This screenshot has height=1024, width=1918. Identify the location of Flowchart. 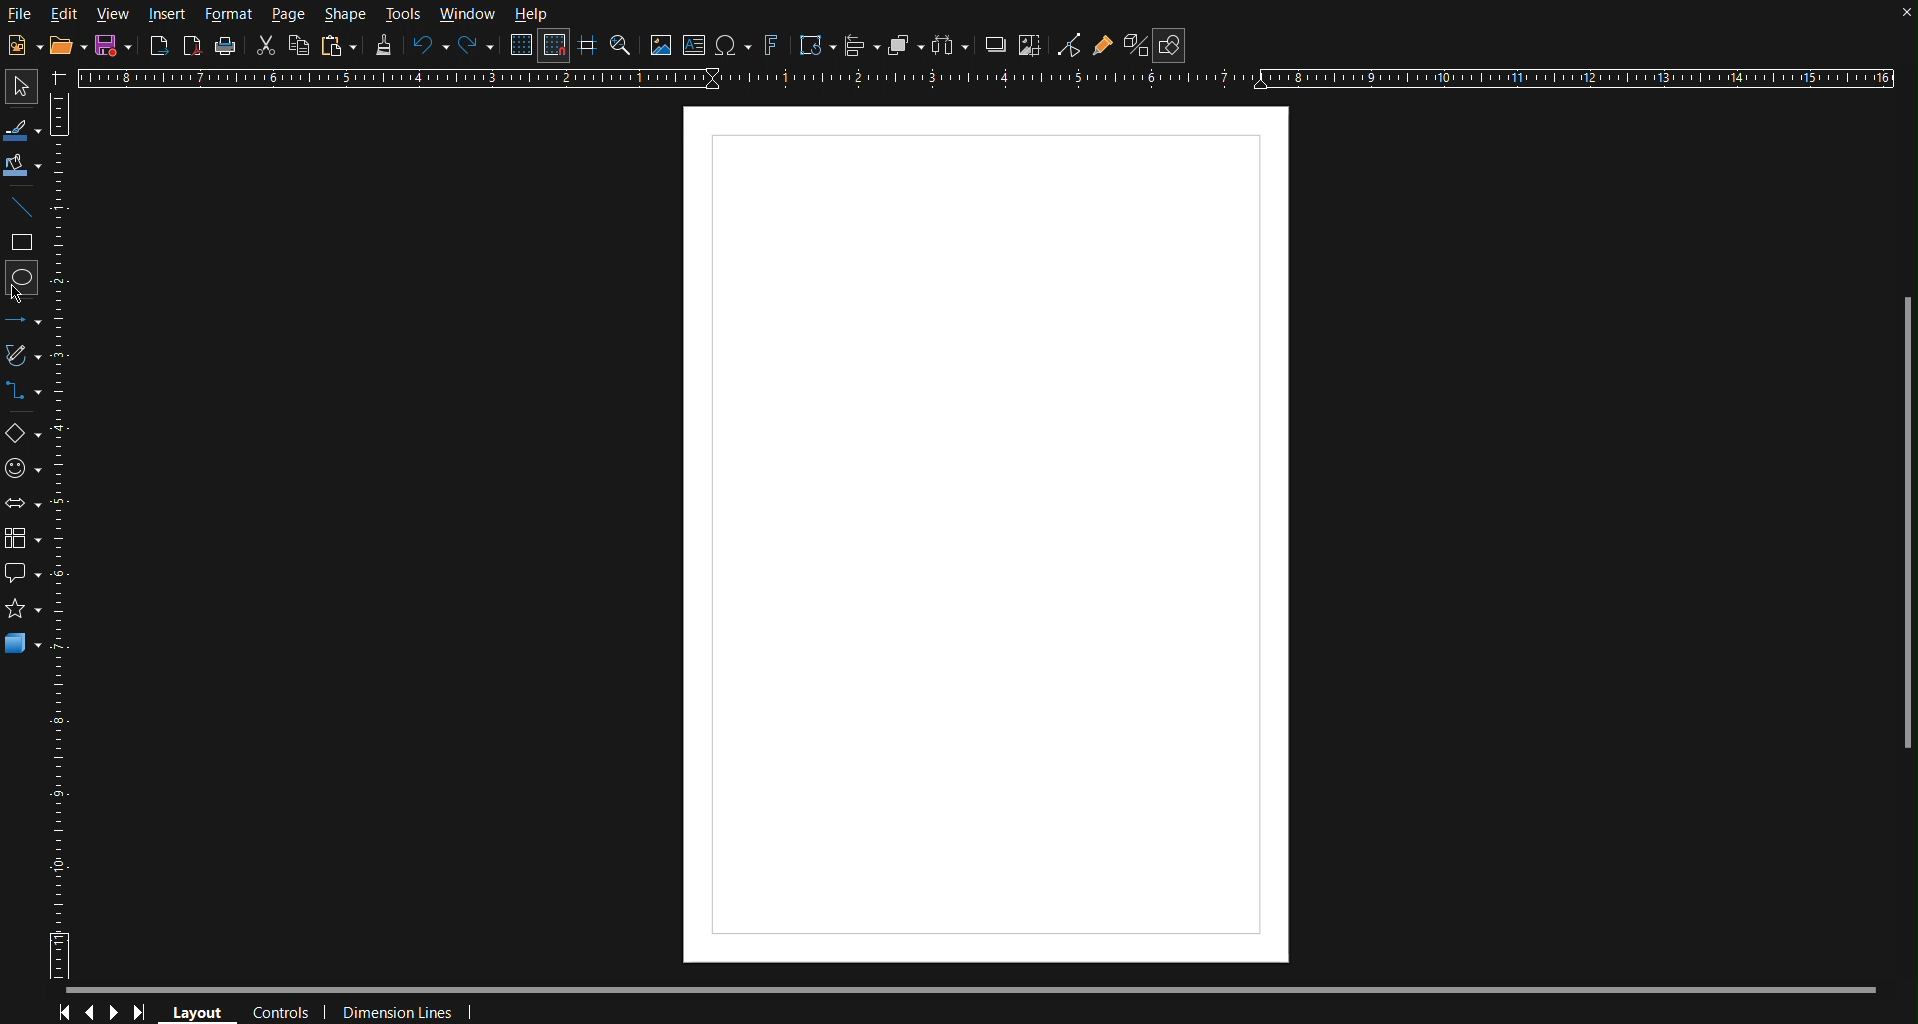
(23, 541).